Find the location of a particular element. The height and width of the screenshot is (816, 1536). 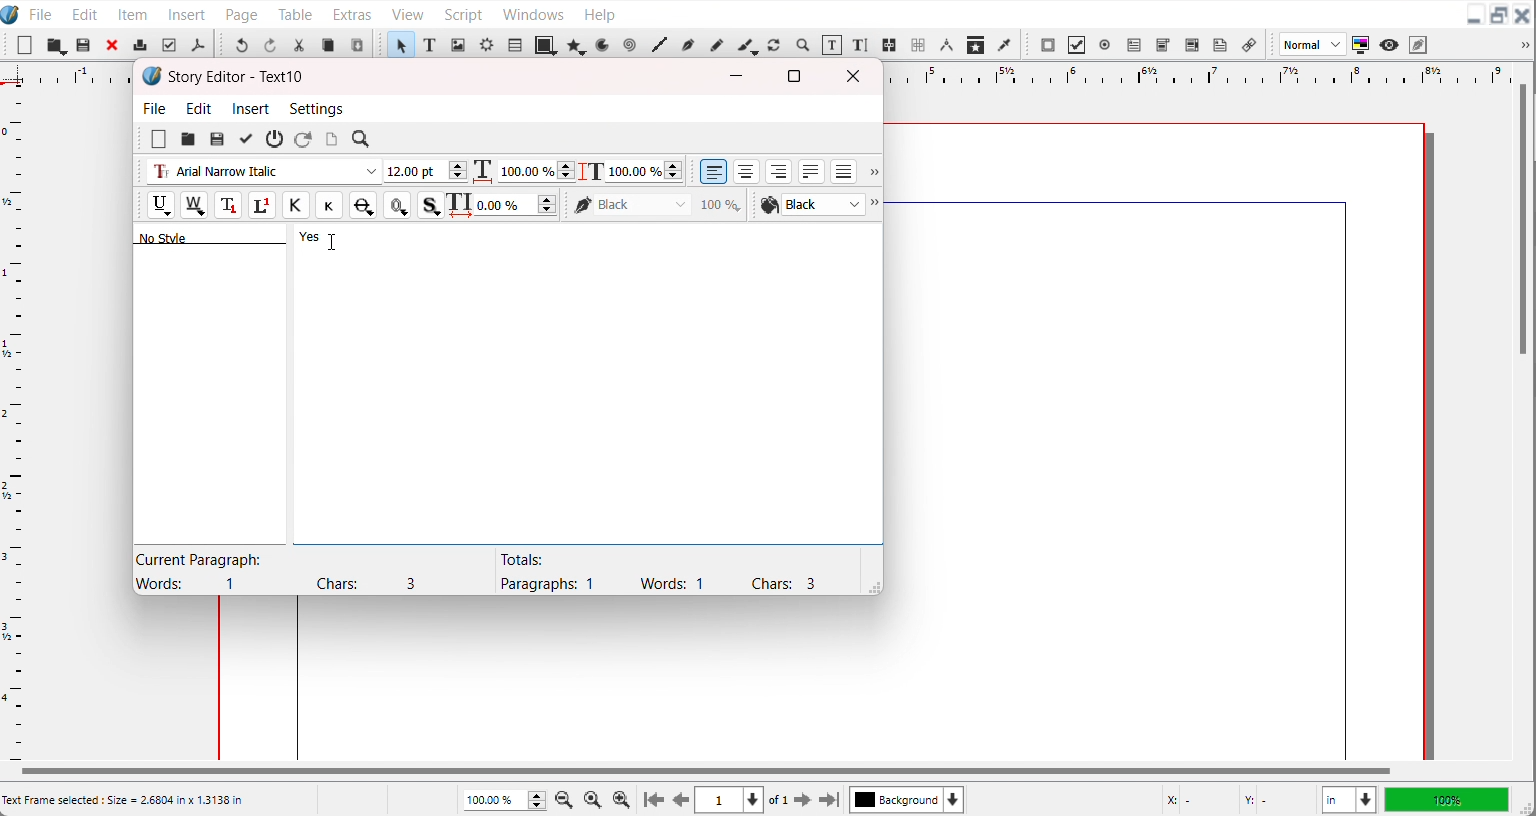

Measurements in inches is located at coordinates (1349, 800).